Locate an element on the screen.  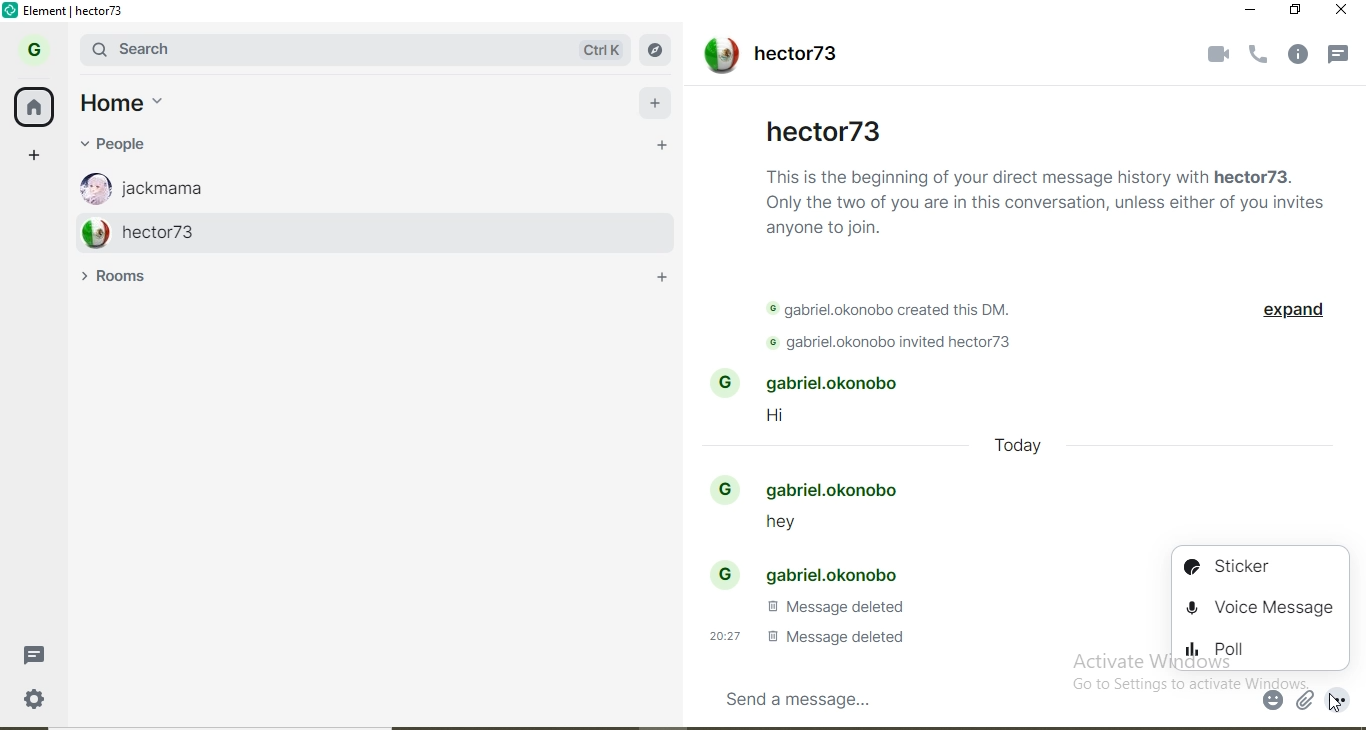
settings is located at coordinates (46, 704).